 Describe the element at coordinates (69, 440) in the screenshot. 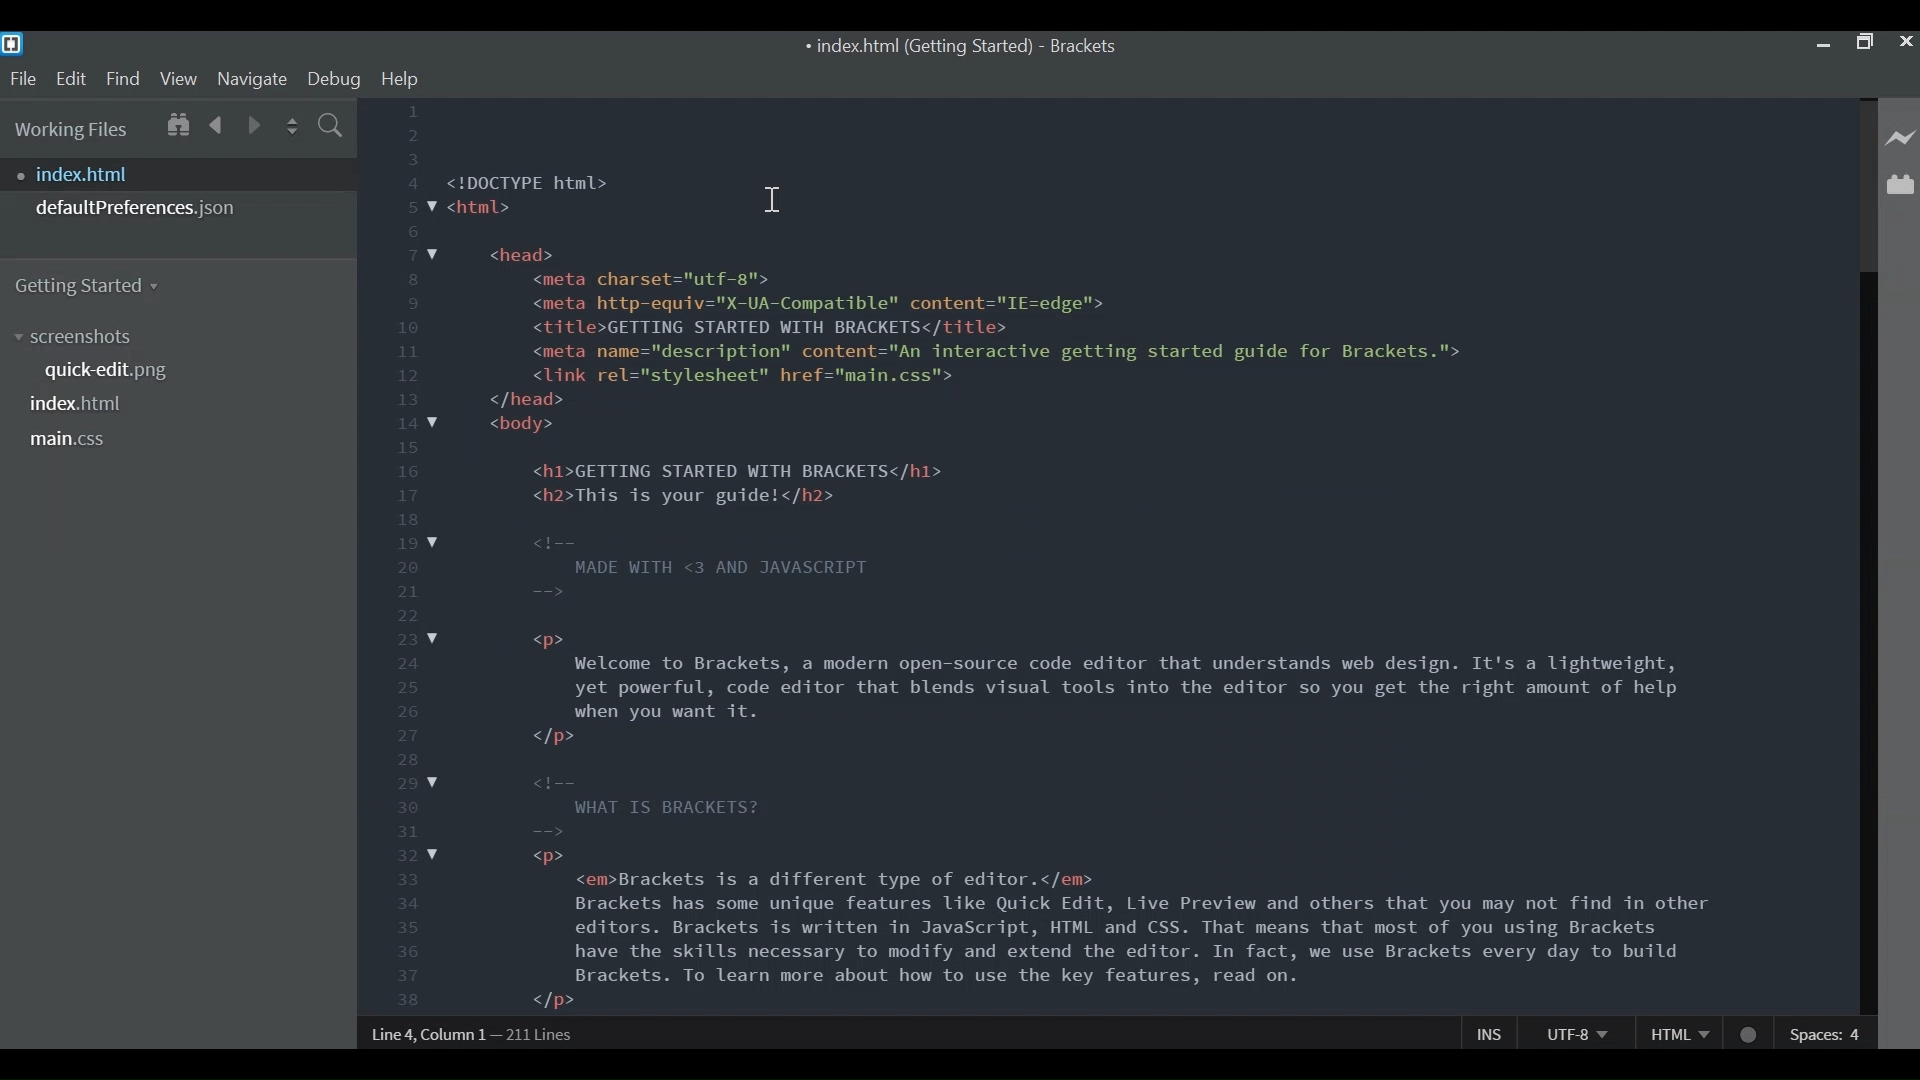

I see `main.css` at that location.